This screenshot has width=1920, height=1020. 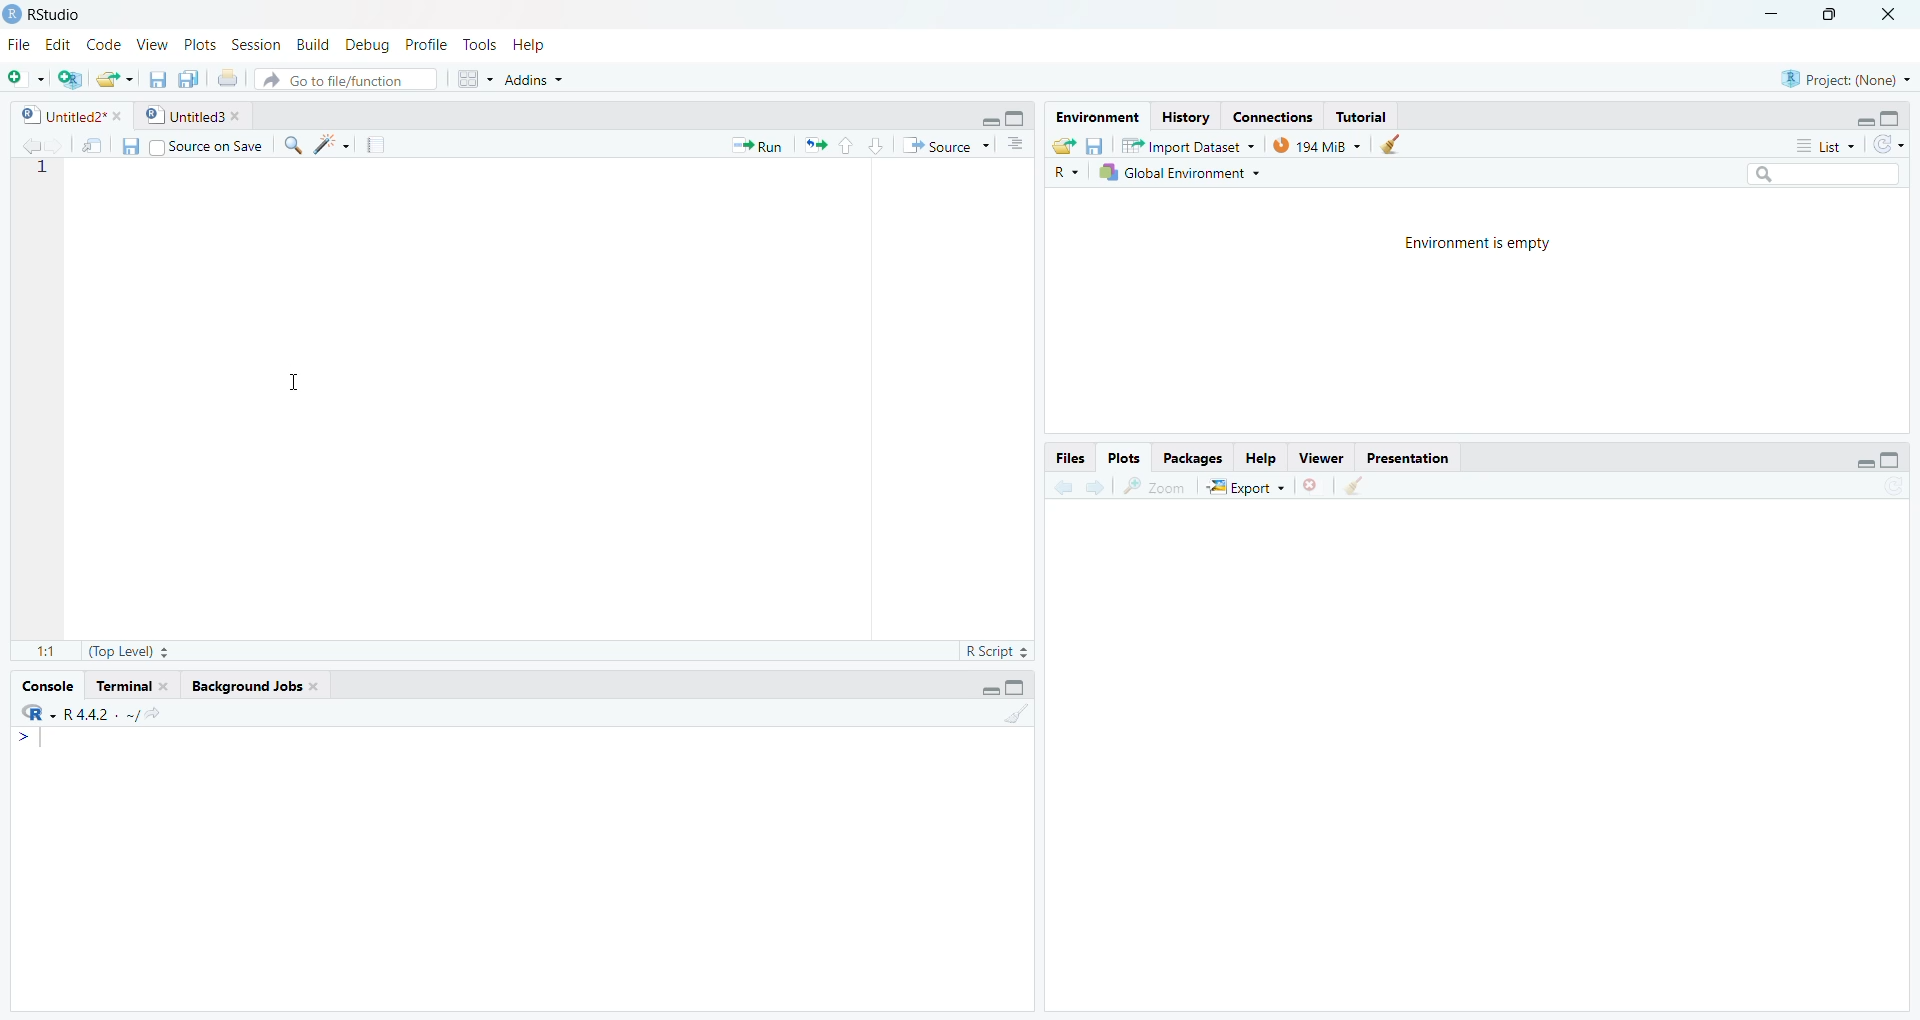 I want to click on Environment, so click(x=1095, y=116).